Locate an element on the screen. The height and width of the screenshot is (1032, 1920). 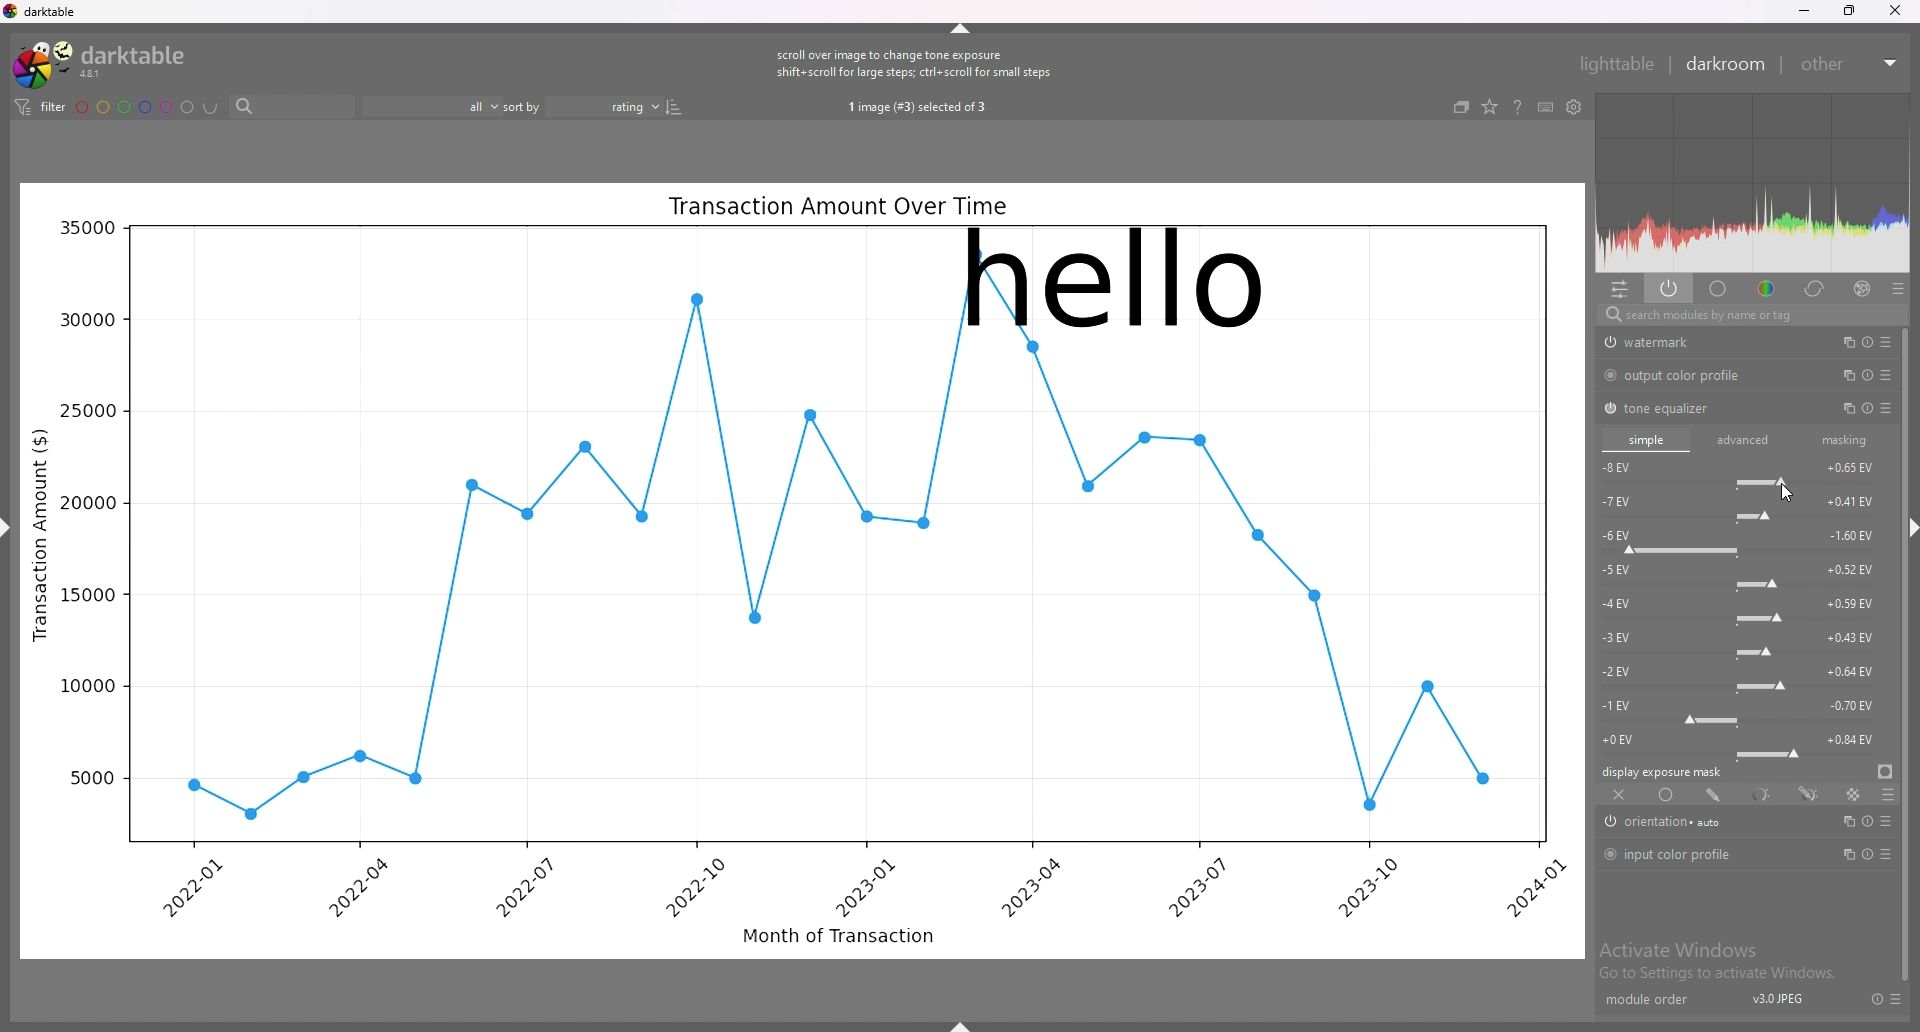
heat map is located at coordinates (1753, 182).